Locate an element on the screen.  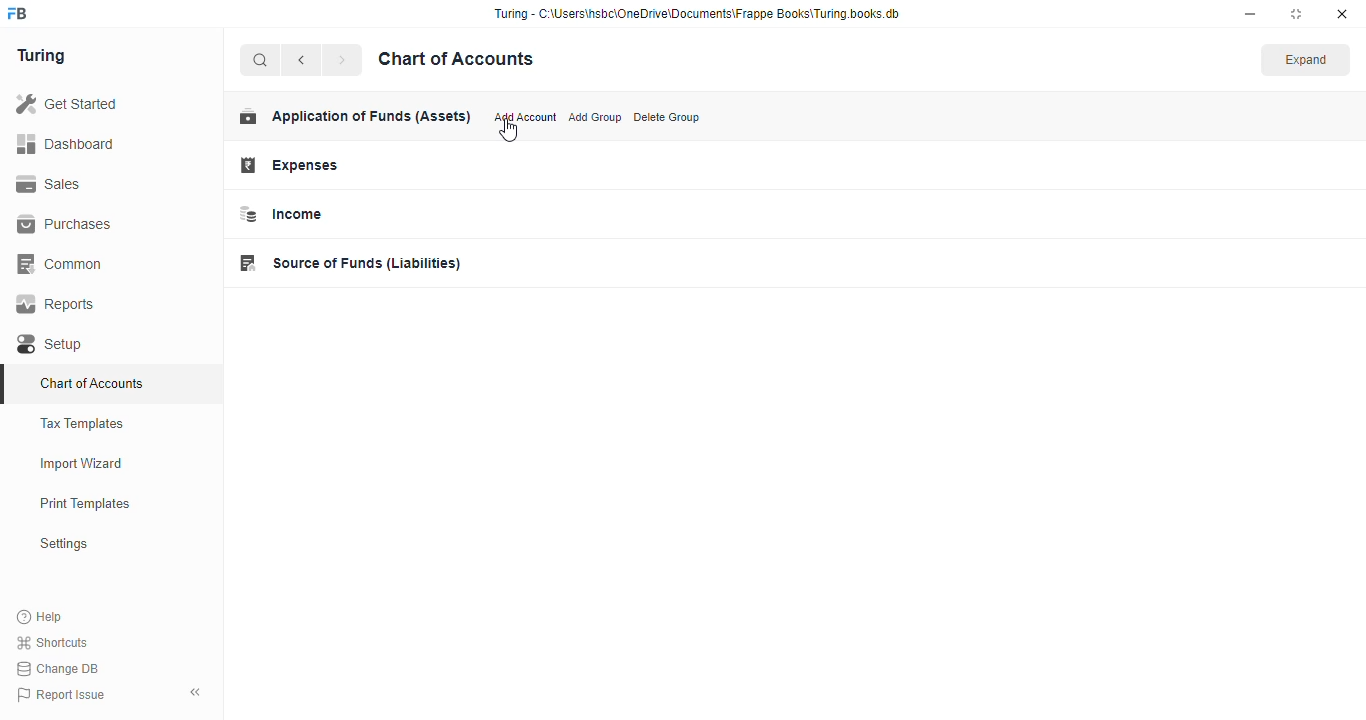
turing is located at coordinates (40, 56).